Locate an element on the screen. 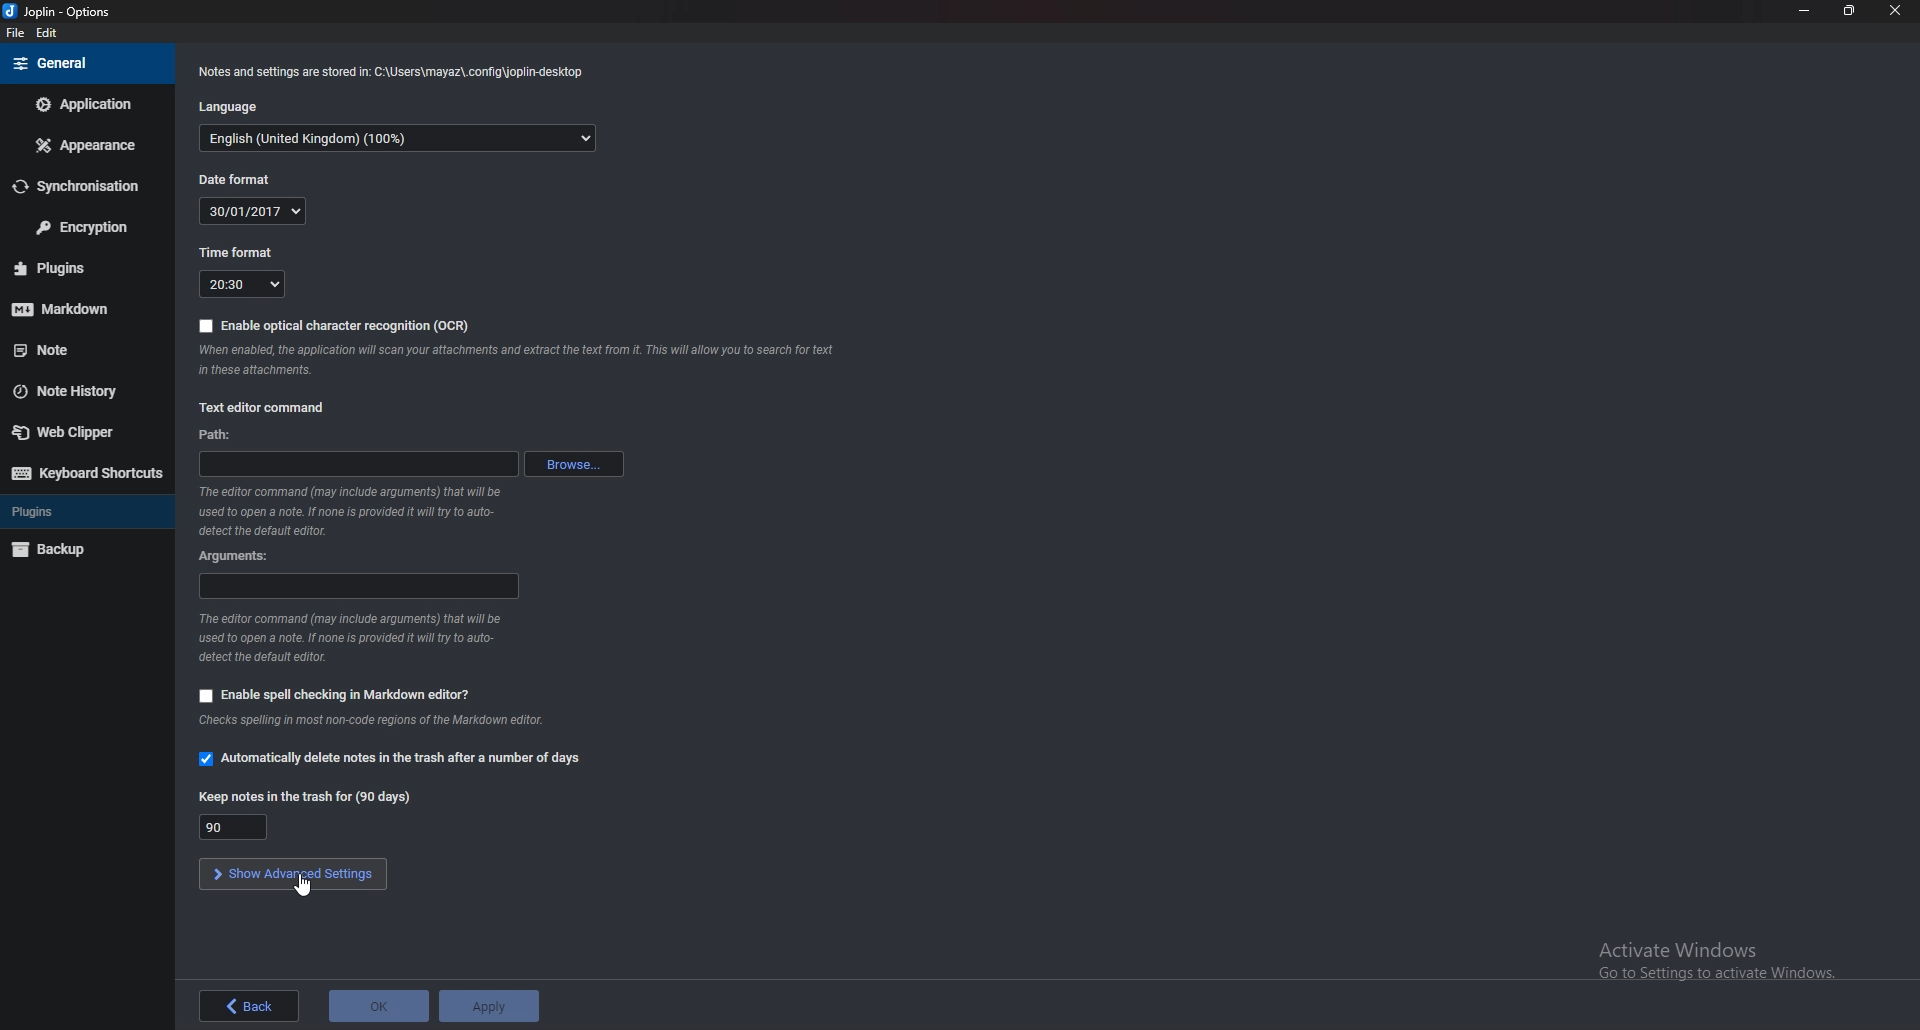 Image resolution: width=1920 pixels, height=1030 pixels. Web clipper is located at coordinates (77, 432).